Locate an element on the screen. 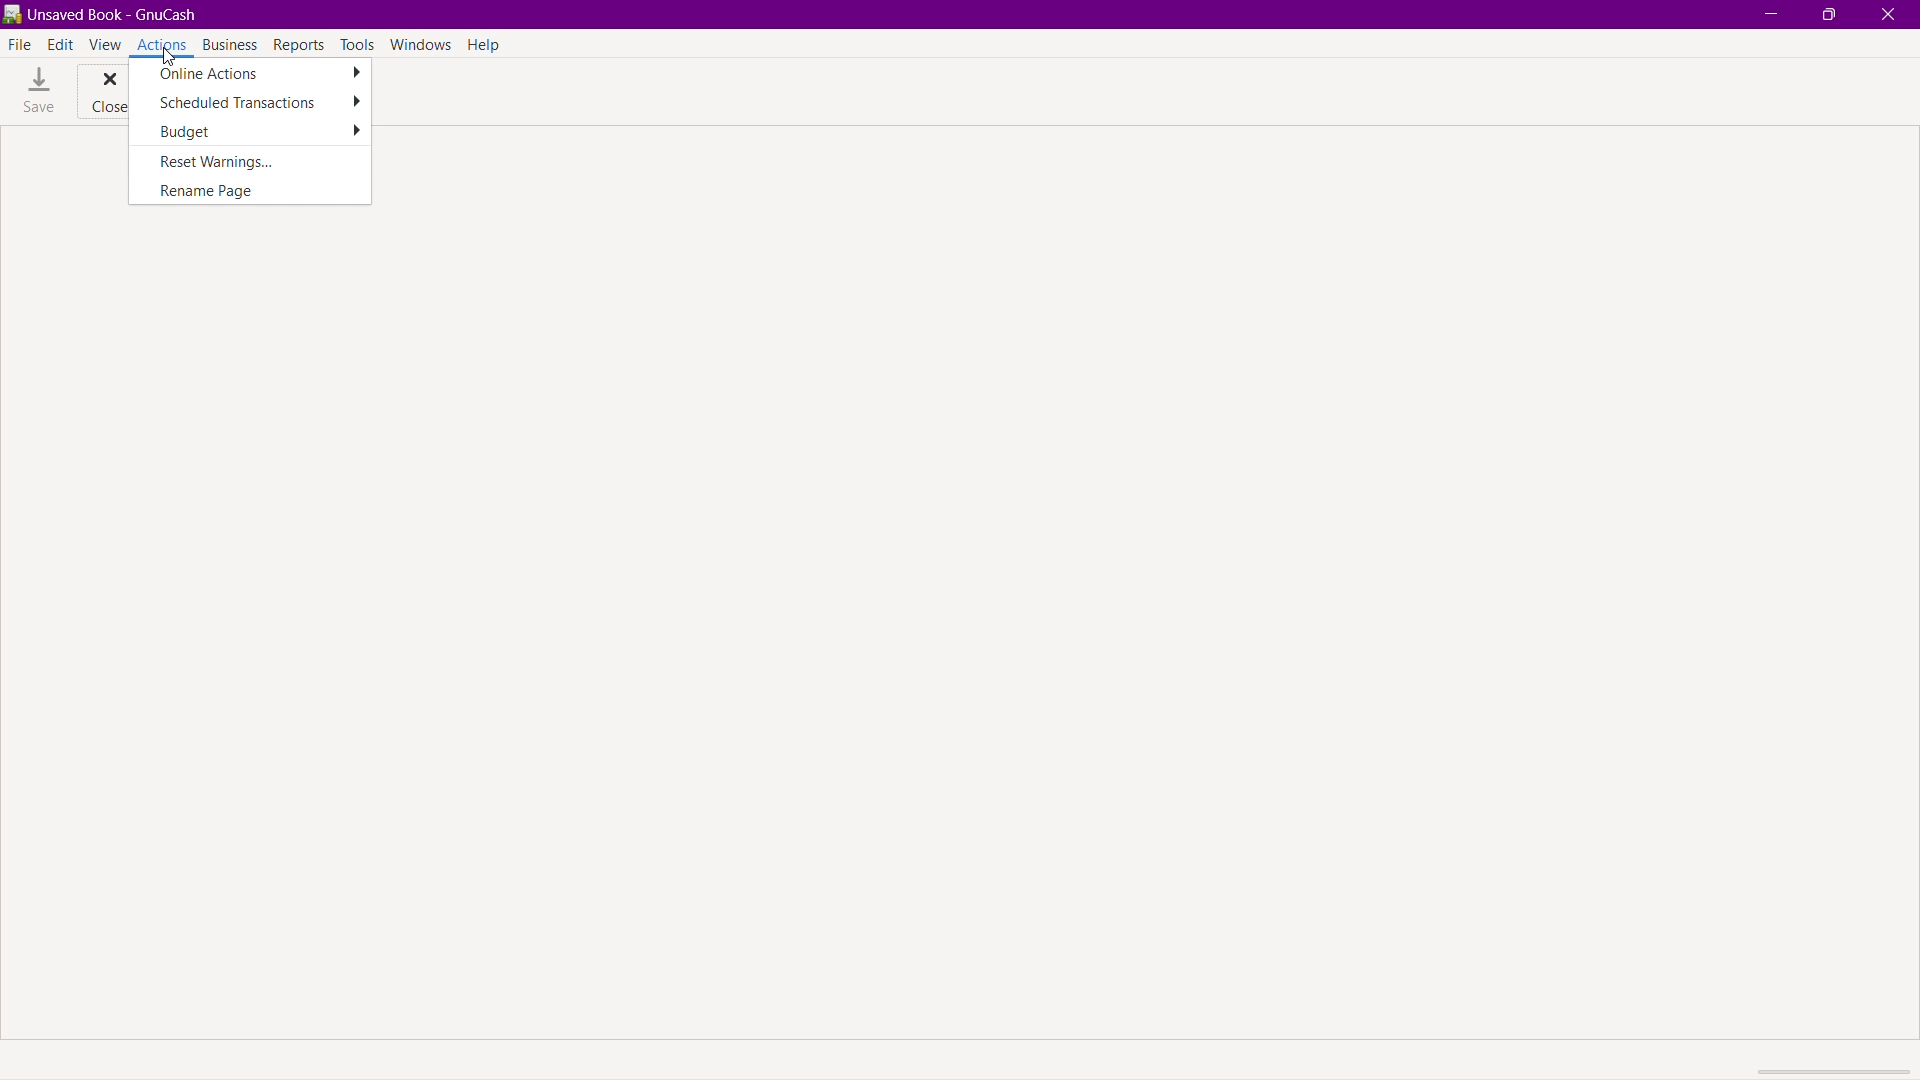  Business is located at coordinates (230, 42).